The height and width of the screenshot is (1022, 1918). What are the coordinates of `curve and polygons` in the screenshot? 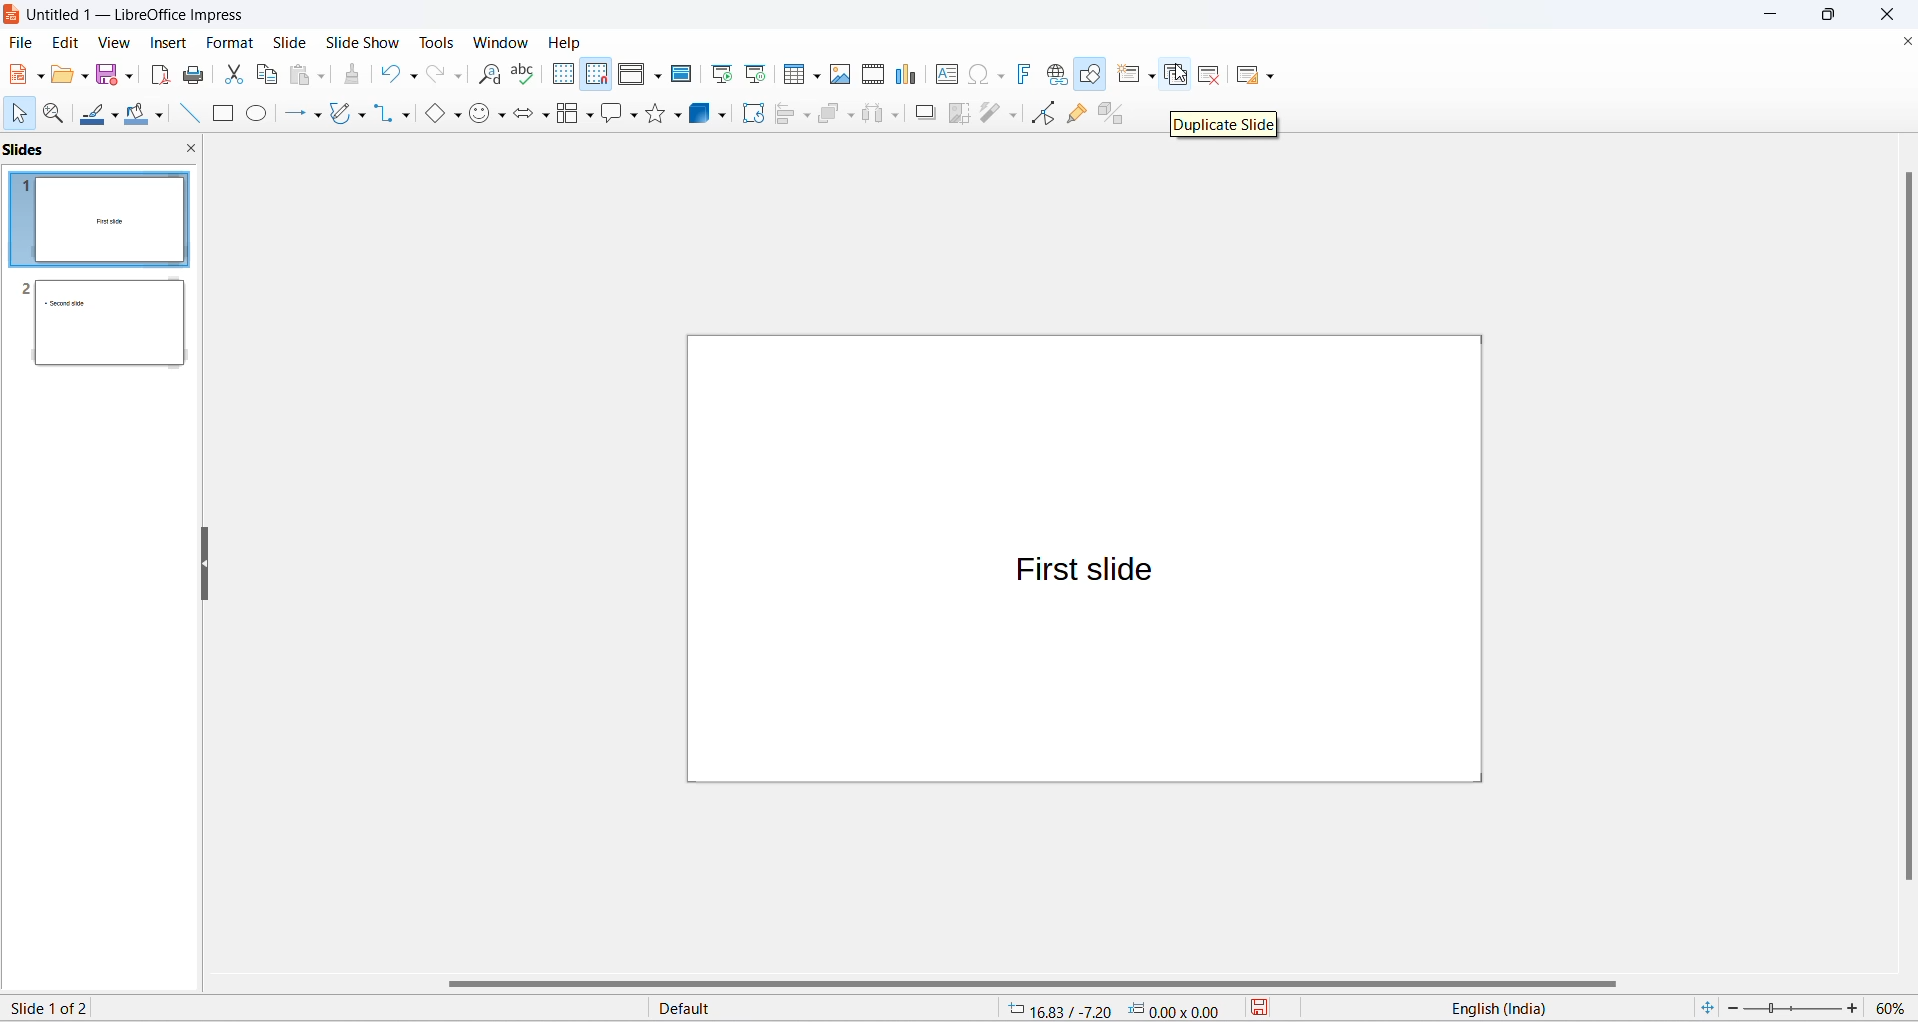 It's located at (341, 116).